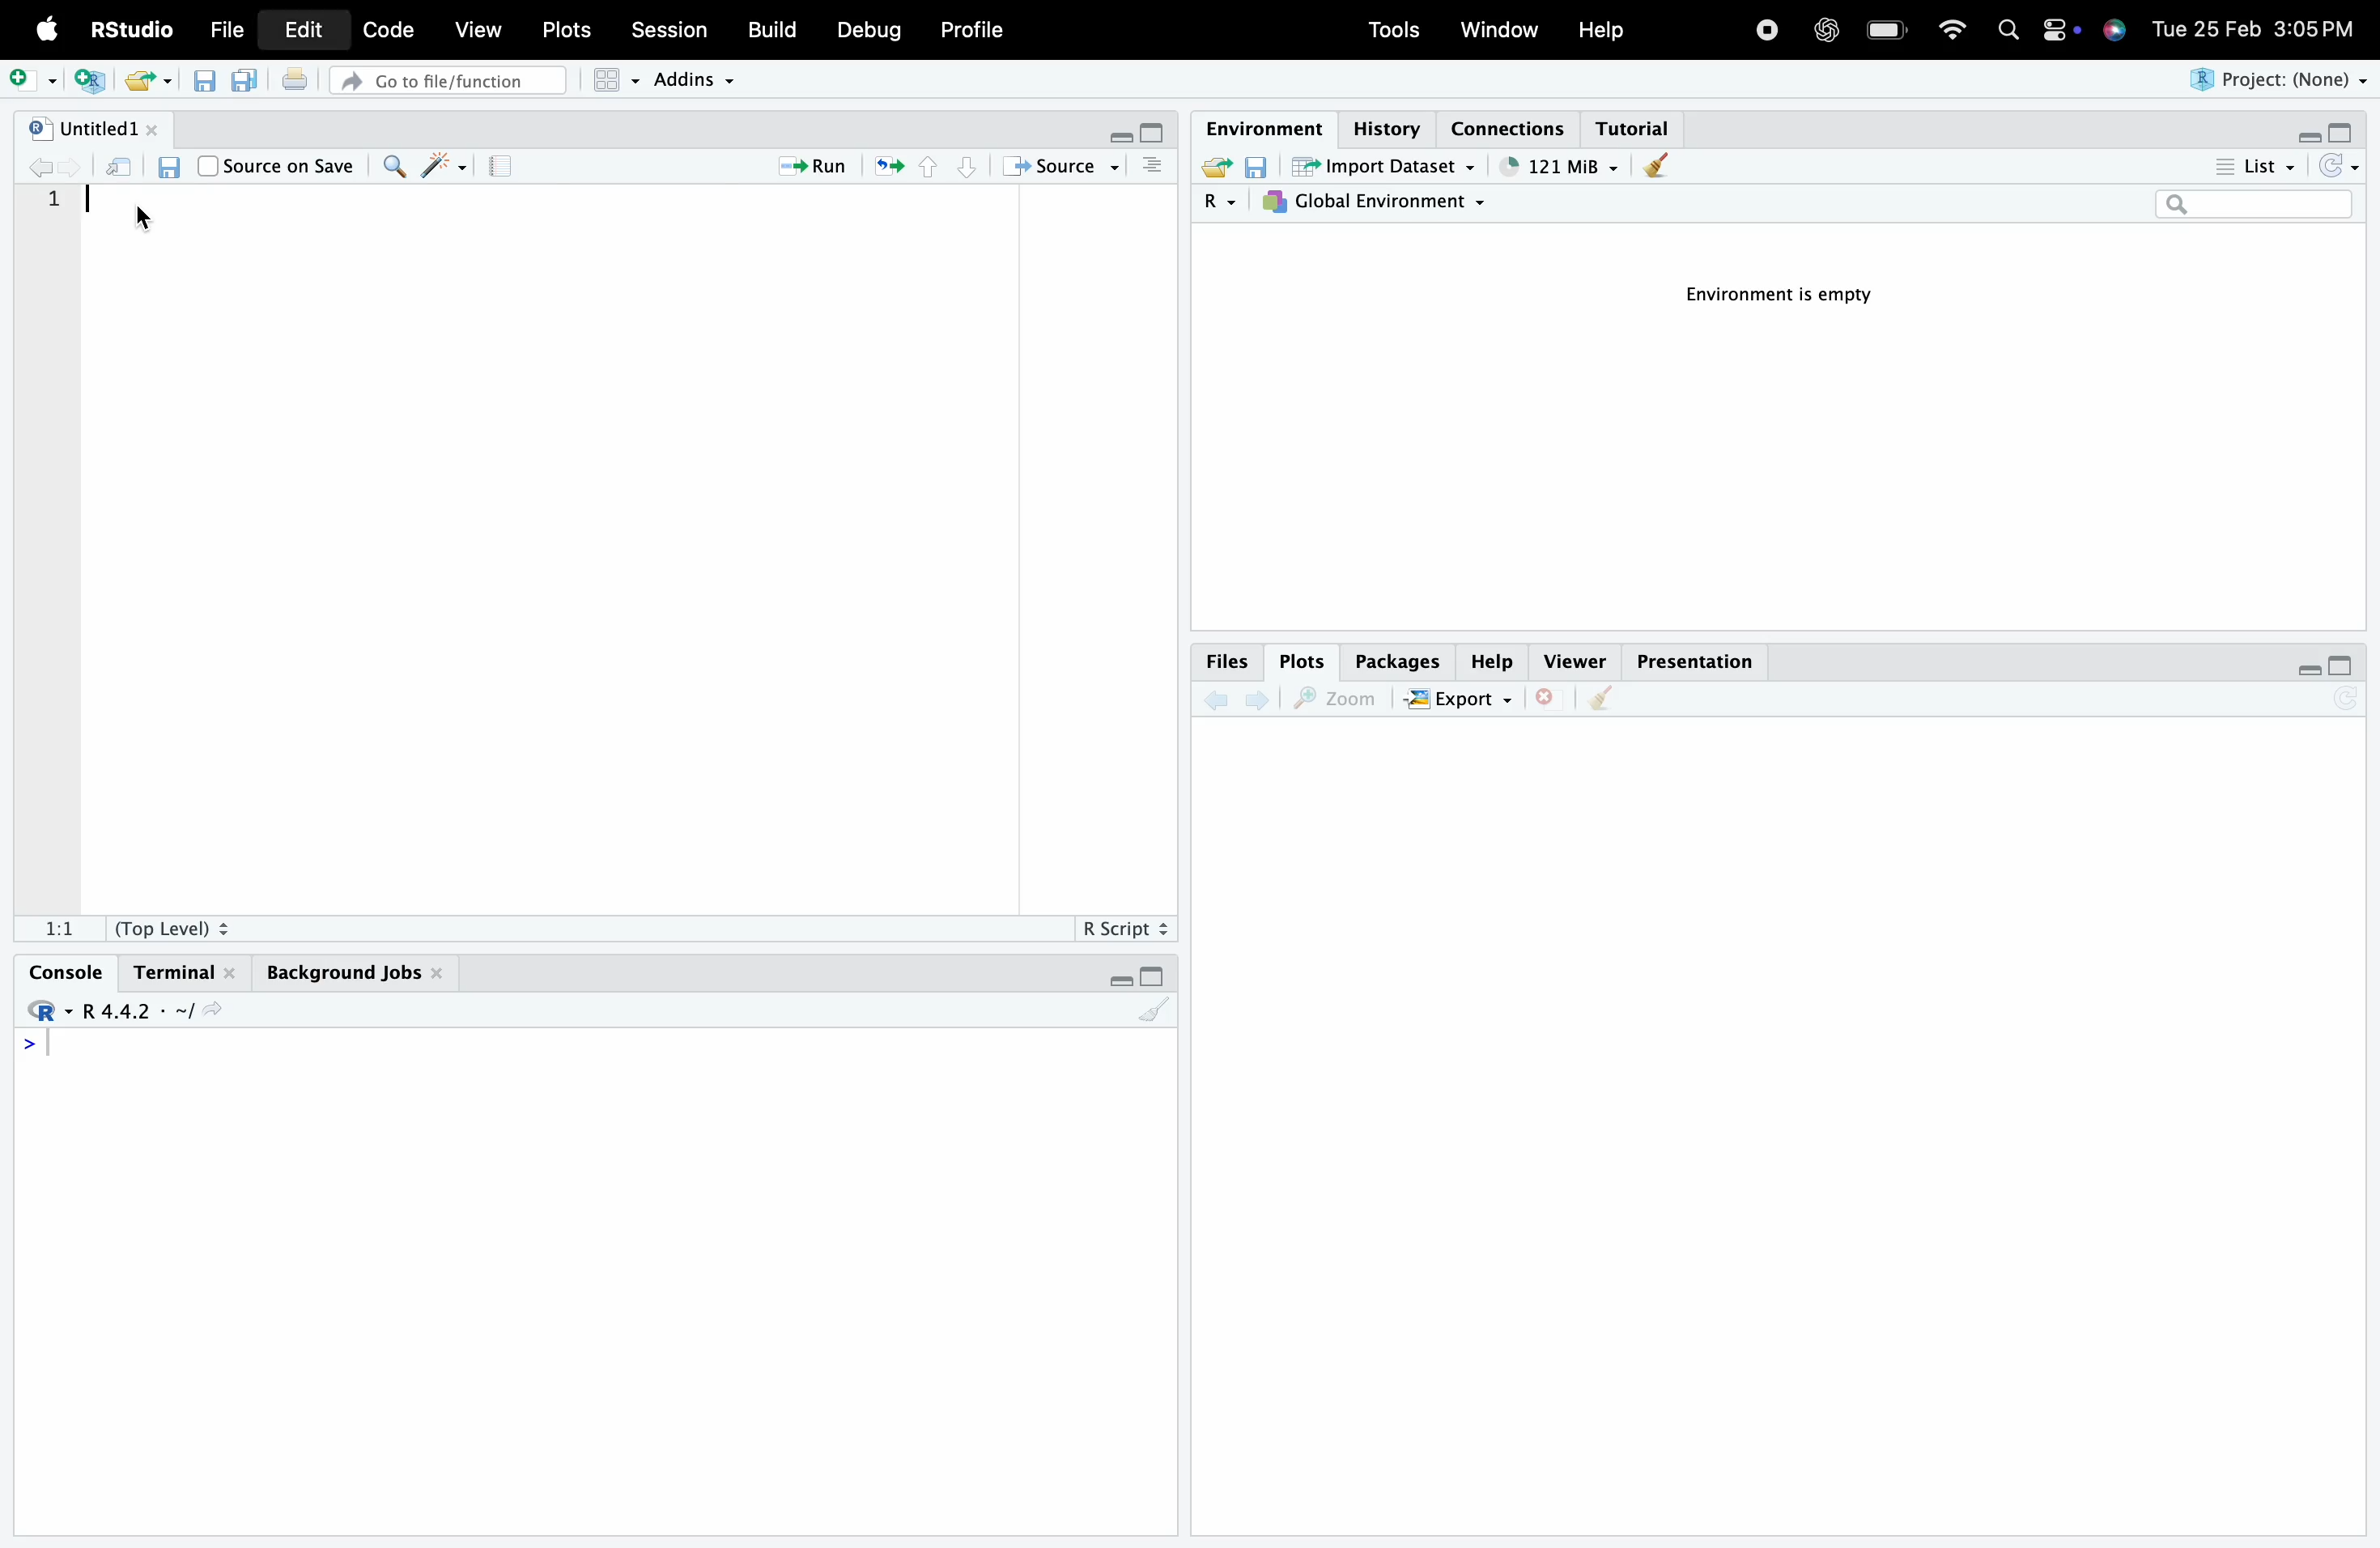 The width and height of the screenshot is (2380, 1548). Describe the element at coordinates (170, 168) in the screenshot. I see `Save current document (Ctrl + S)` at that location.